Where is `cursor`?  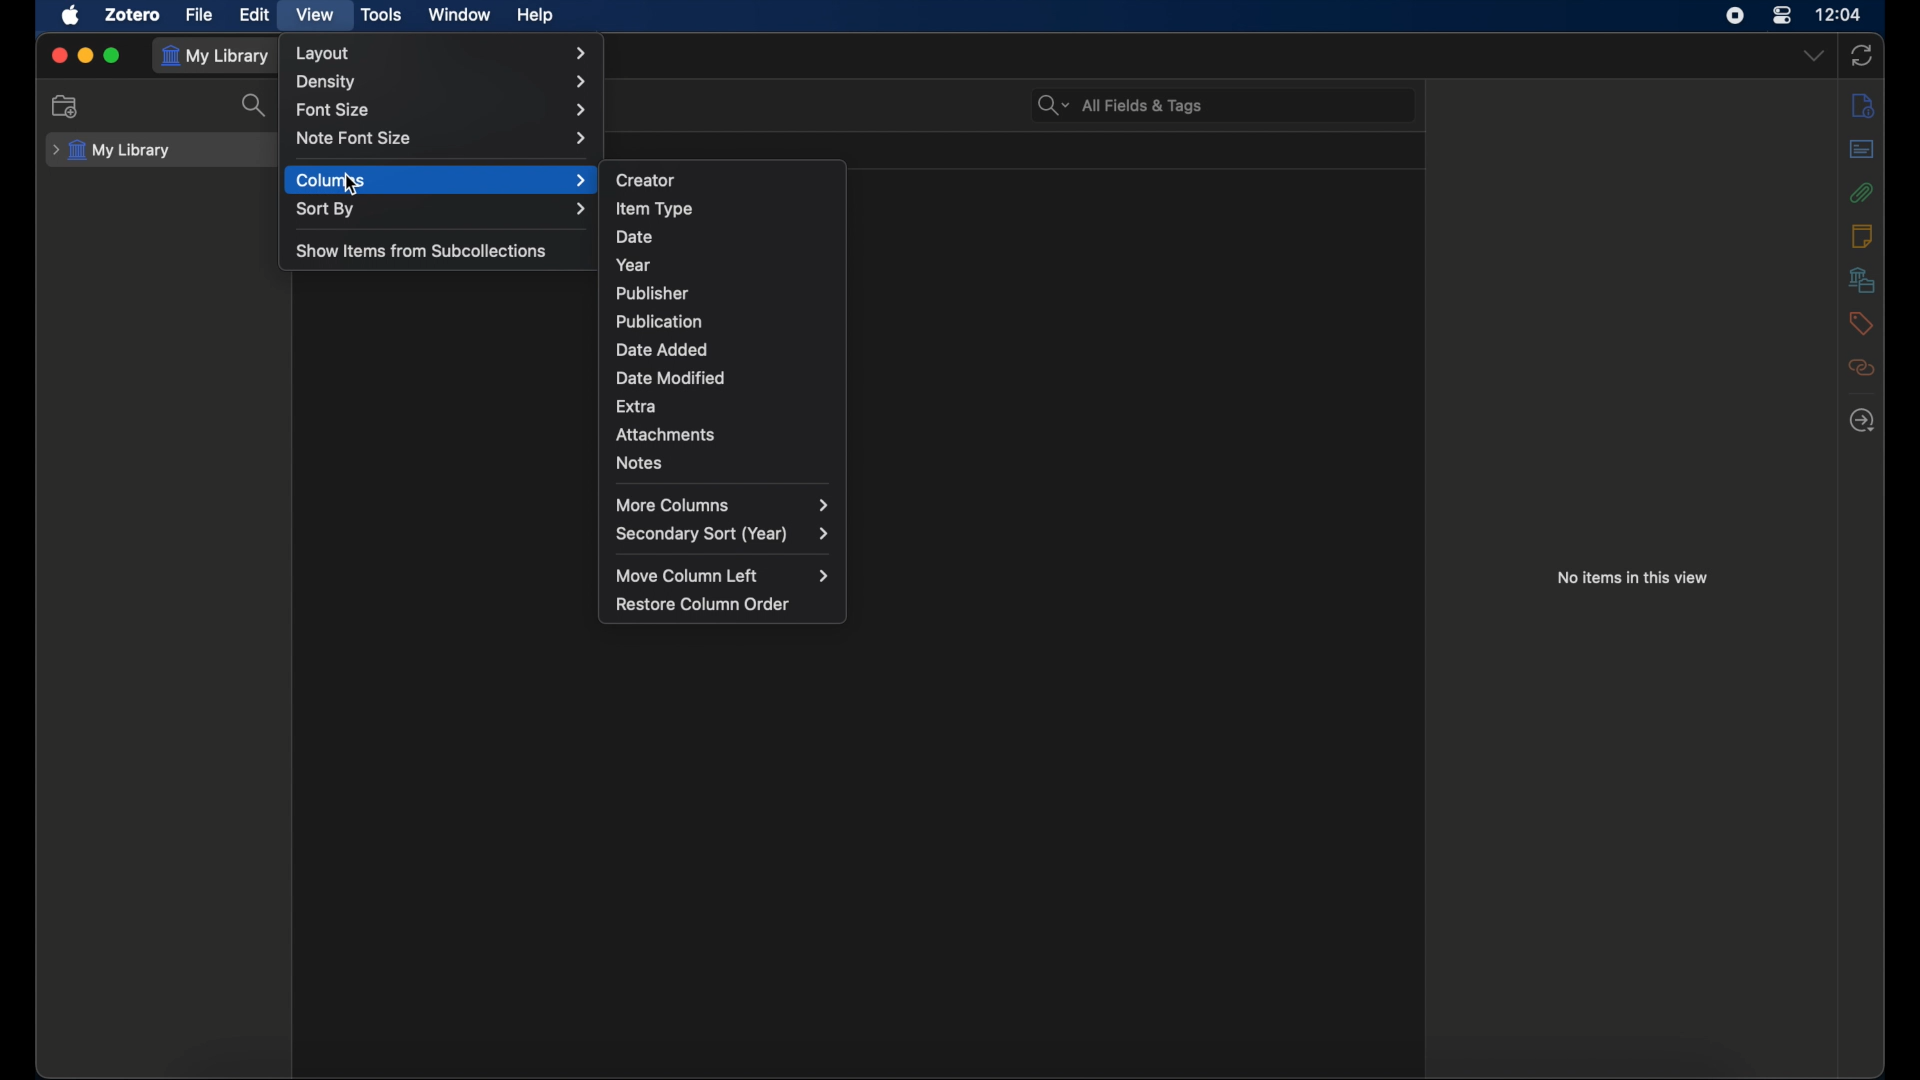 cursor is located at coordinates (352, 184).